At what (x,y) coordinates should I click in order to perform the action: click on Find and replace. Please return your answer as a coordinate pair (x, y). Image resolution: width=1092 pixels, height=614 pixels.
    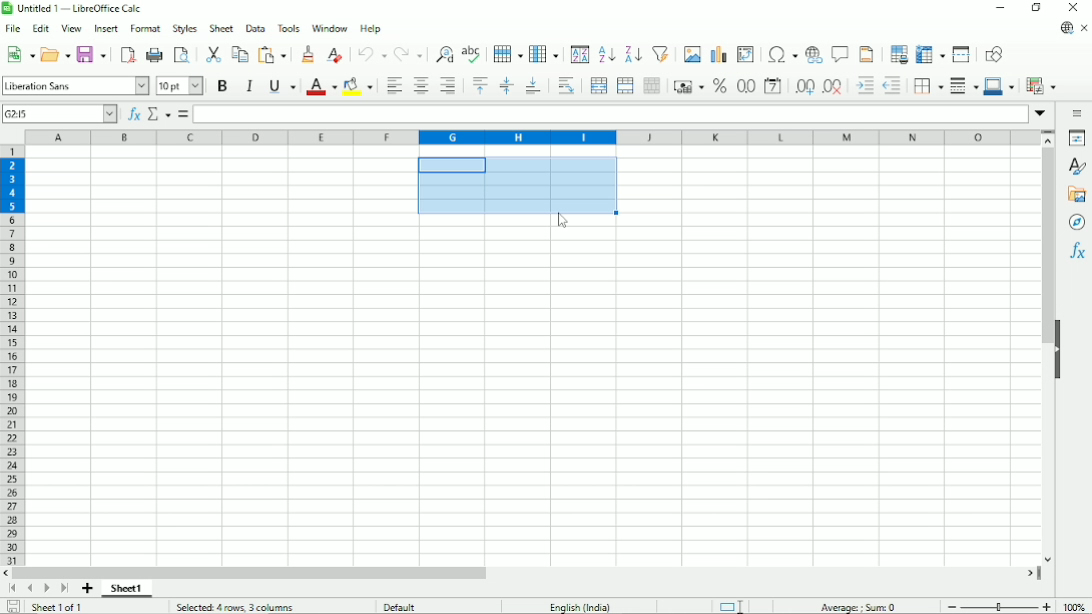
    Looking at the image, I should click on (442, 53).